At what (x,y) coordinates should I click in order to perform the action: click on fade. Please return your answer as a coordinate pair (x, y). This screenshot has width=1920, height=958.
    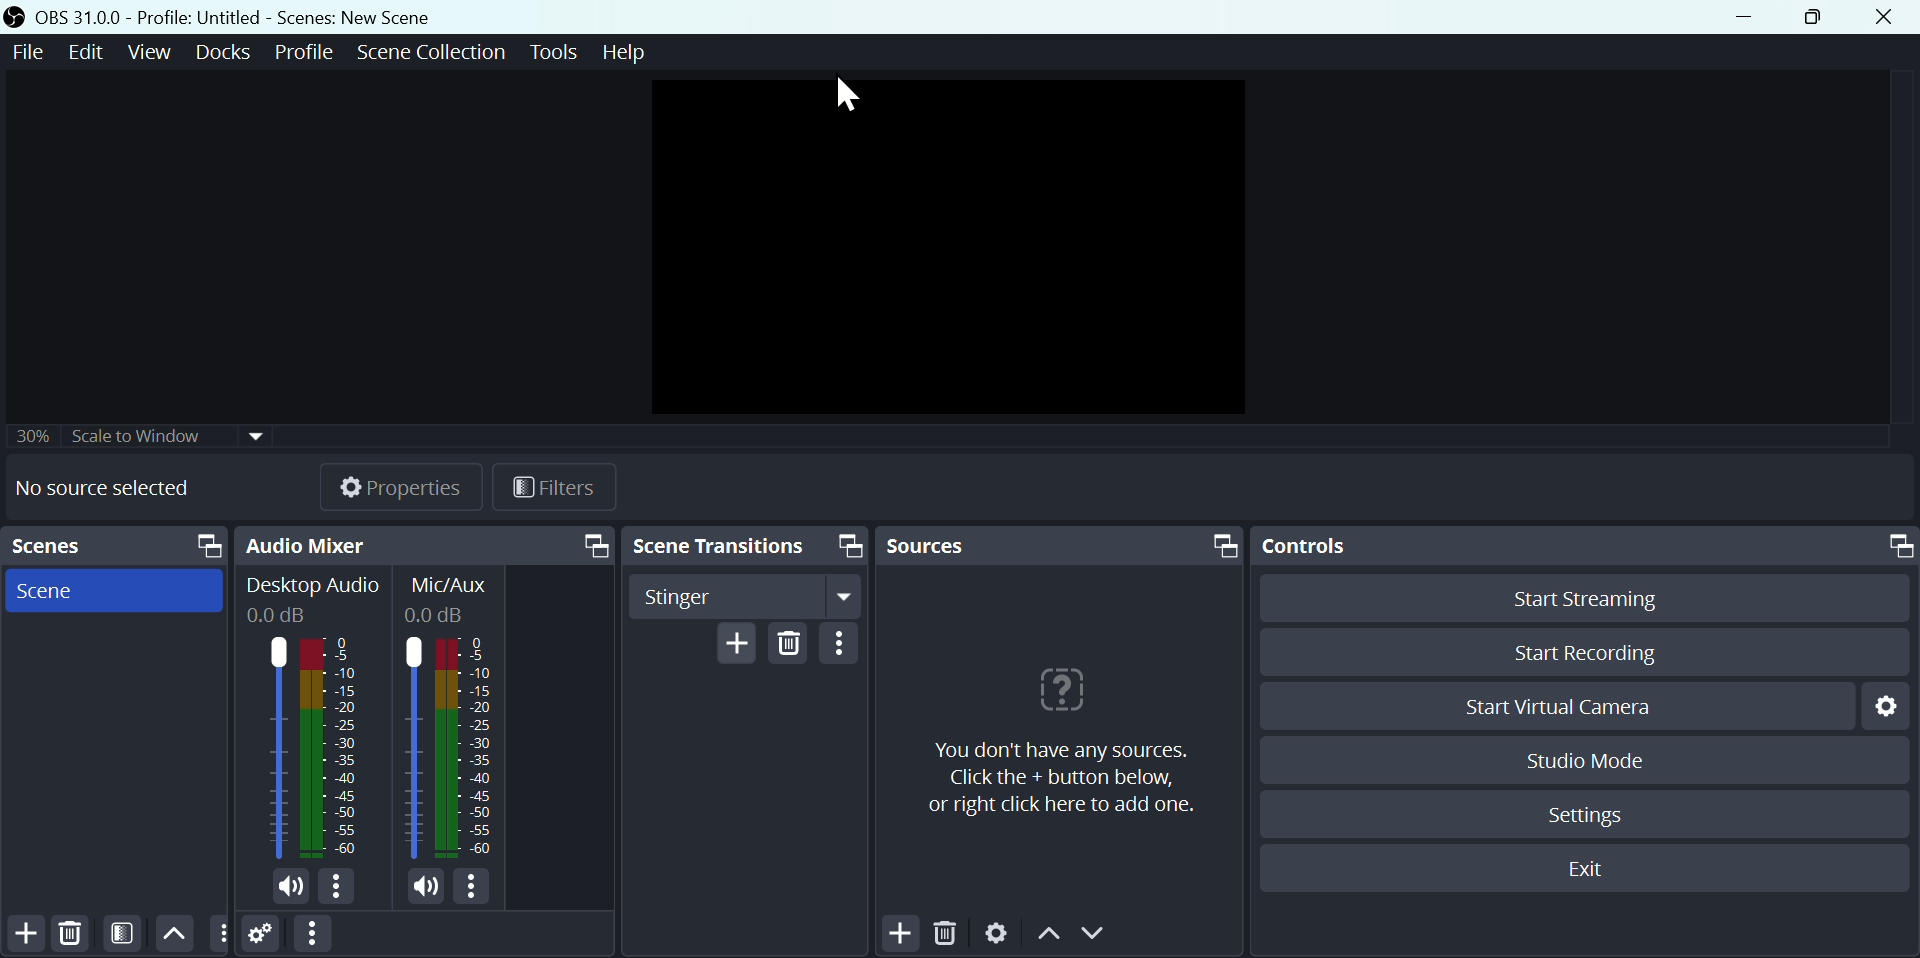
    Looking at the image, I should click on (744, 599).